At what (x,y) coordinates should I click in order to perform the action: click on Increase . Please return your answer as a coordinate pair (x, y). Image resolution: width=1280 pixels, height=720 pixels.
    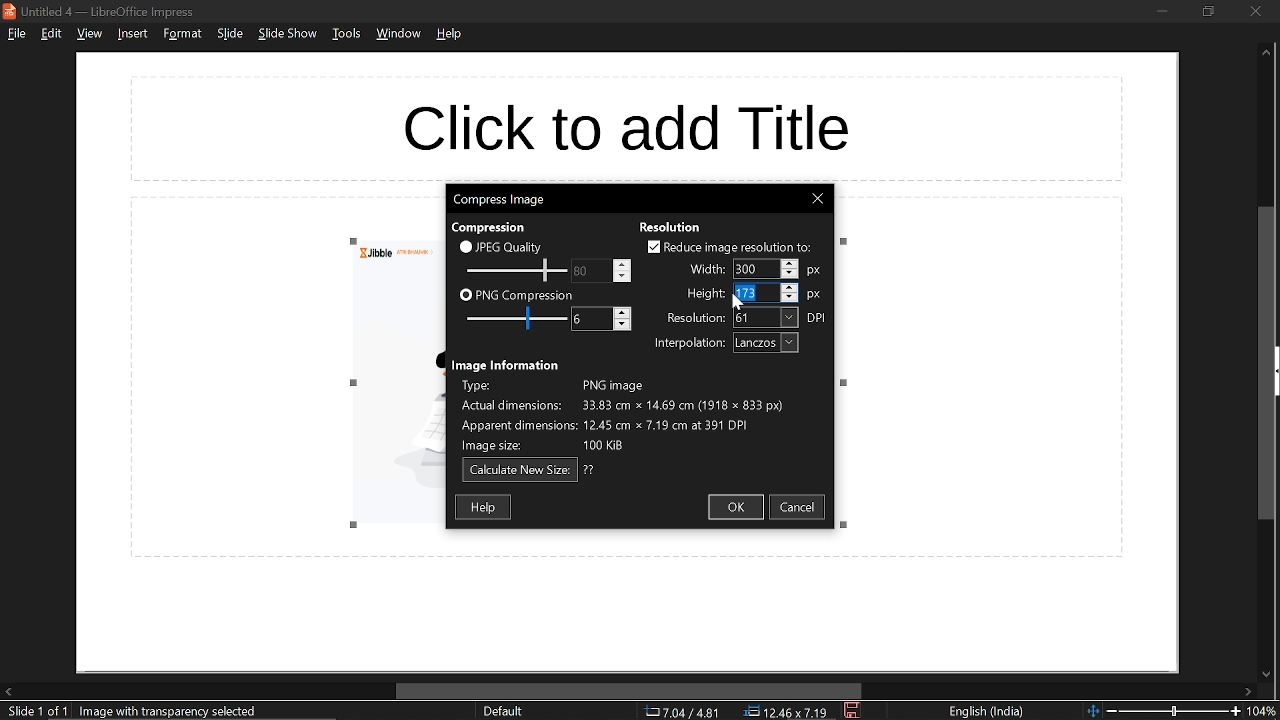
    Looking at the image, I should click on (623, 262).